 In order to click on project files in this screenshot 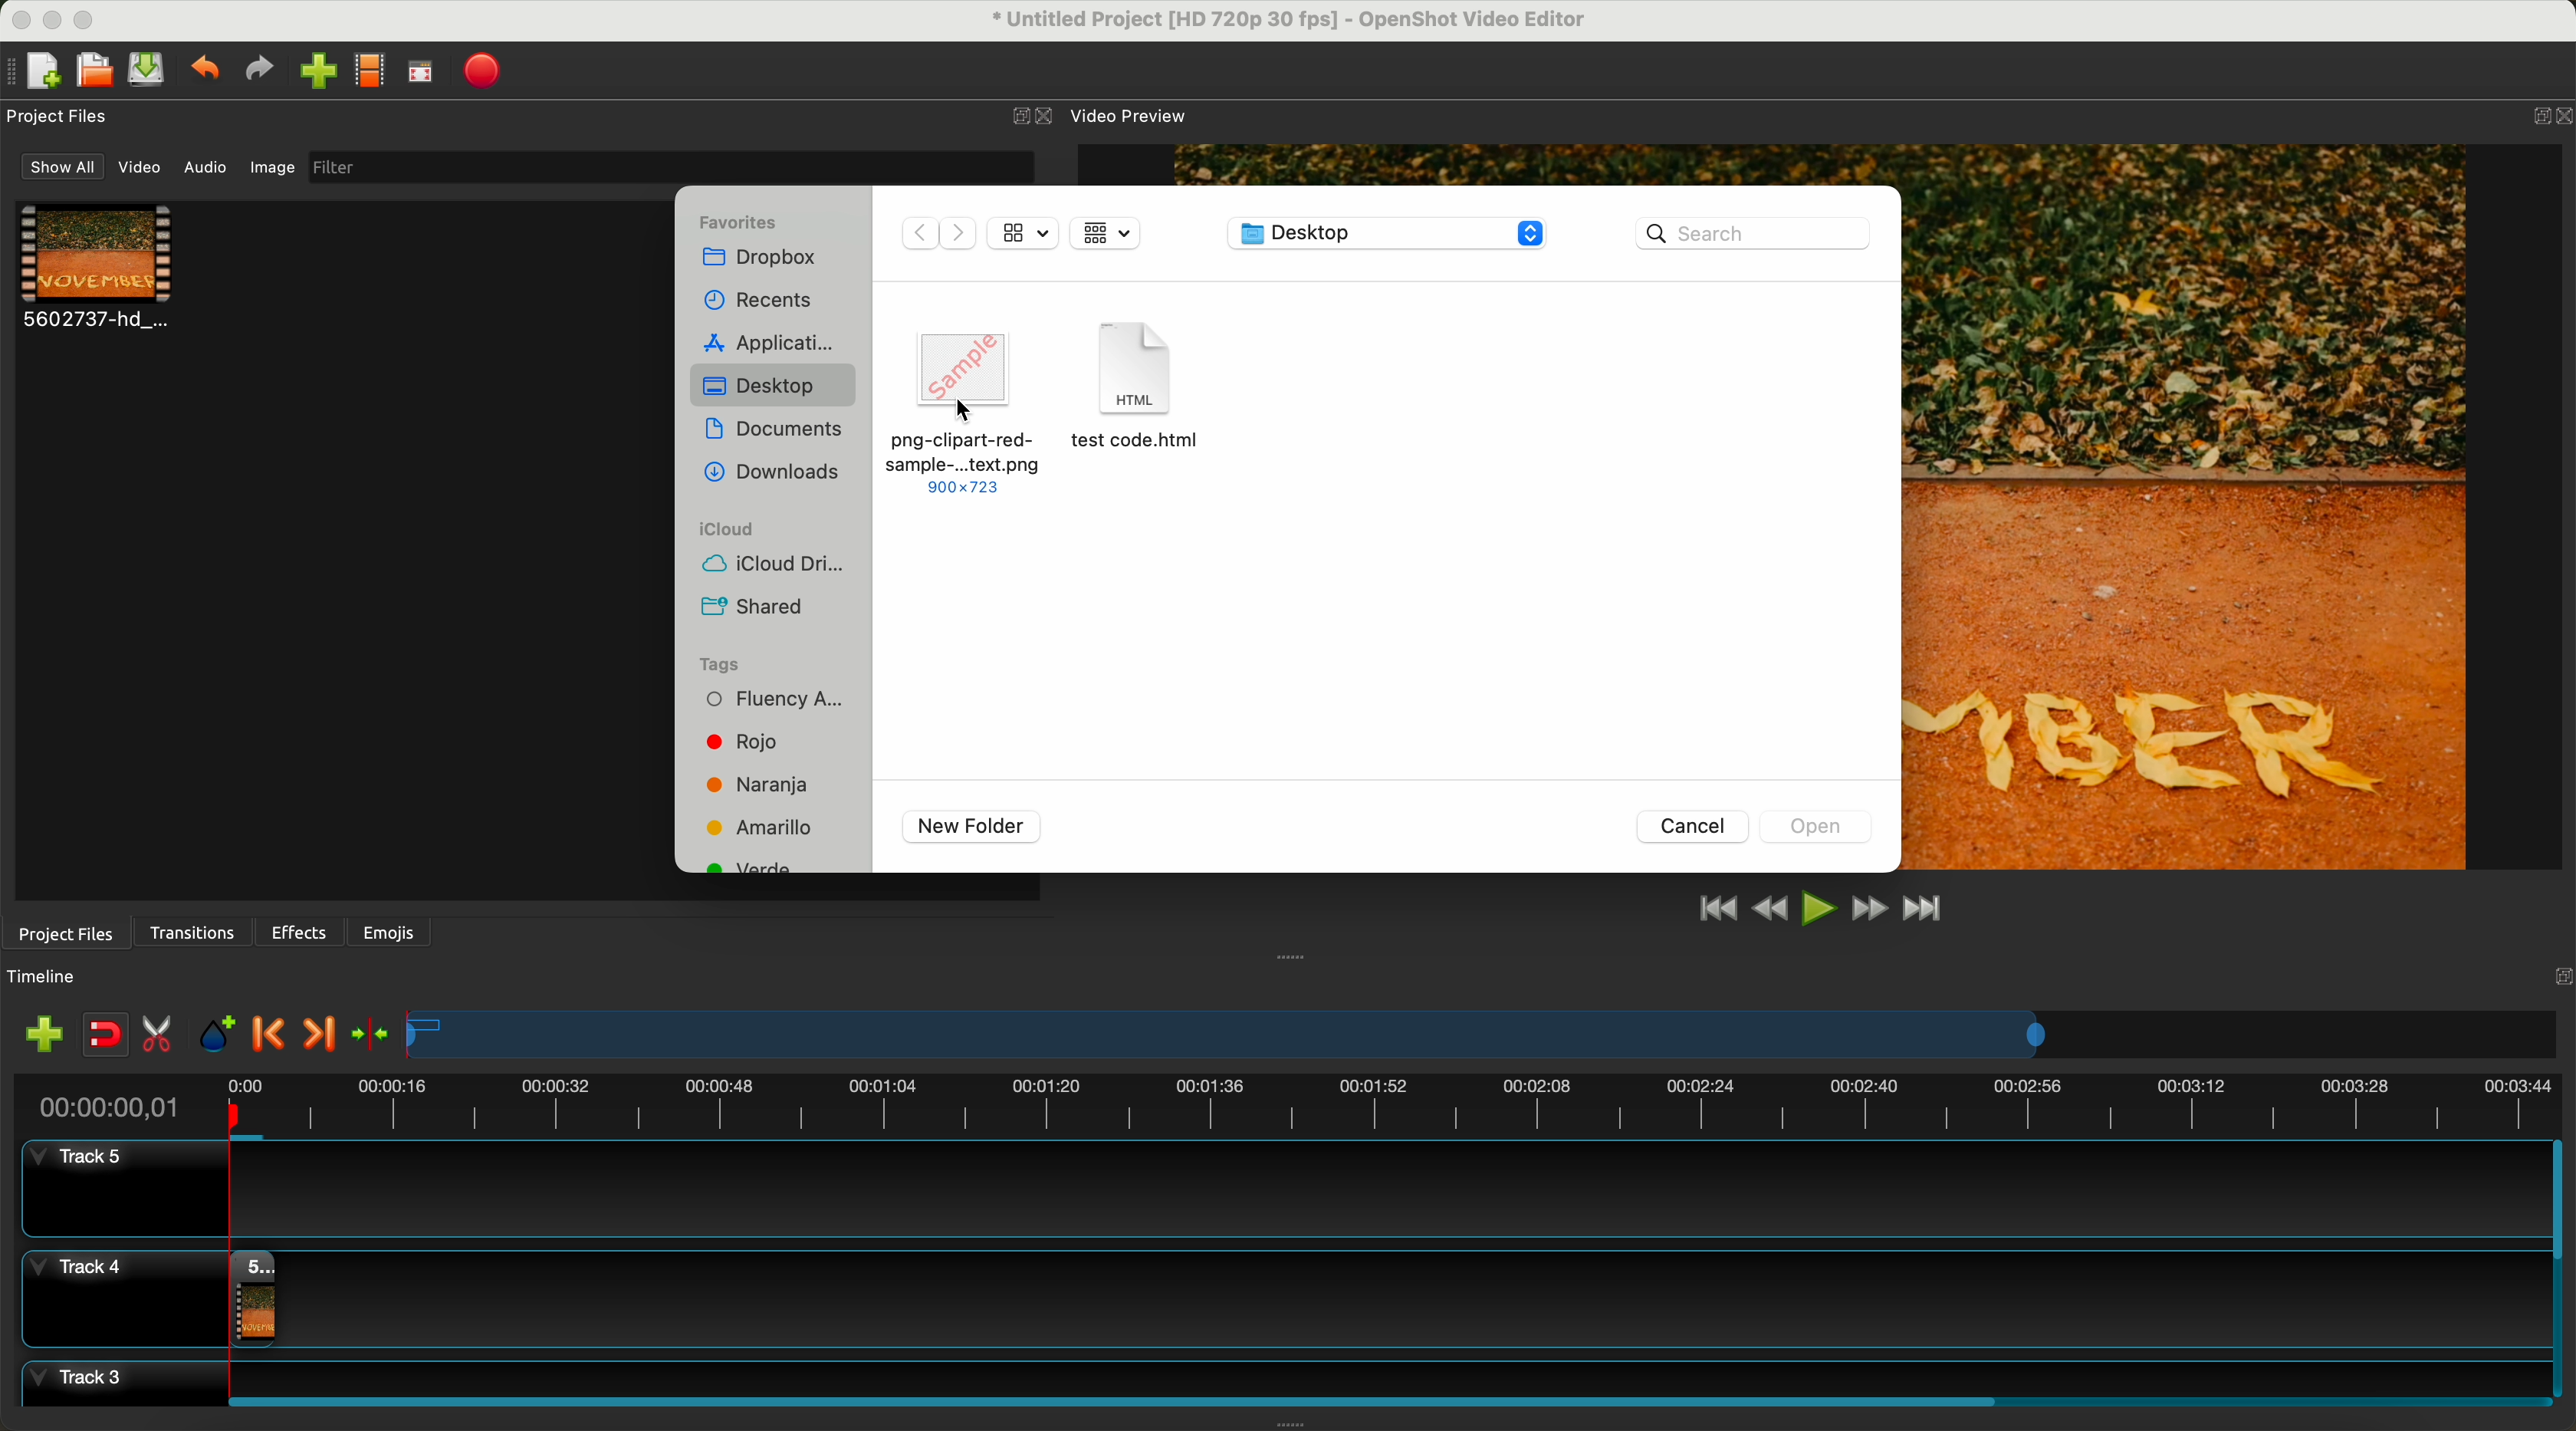, I will do `click(63, 932)`.